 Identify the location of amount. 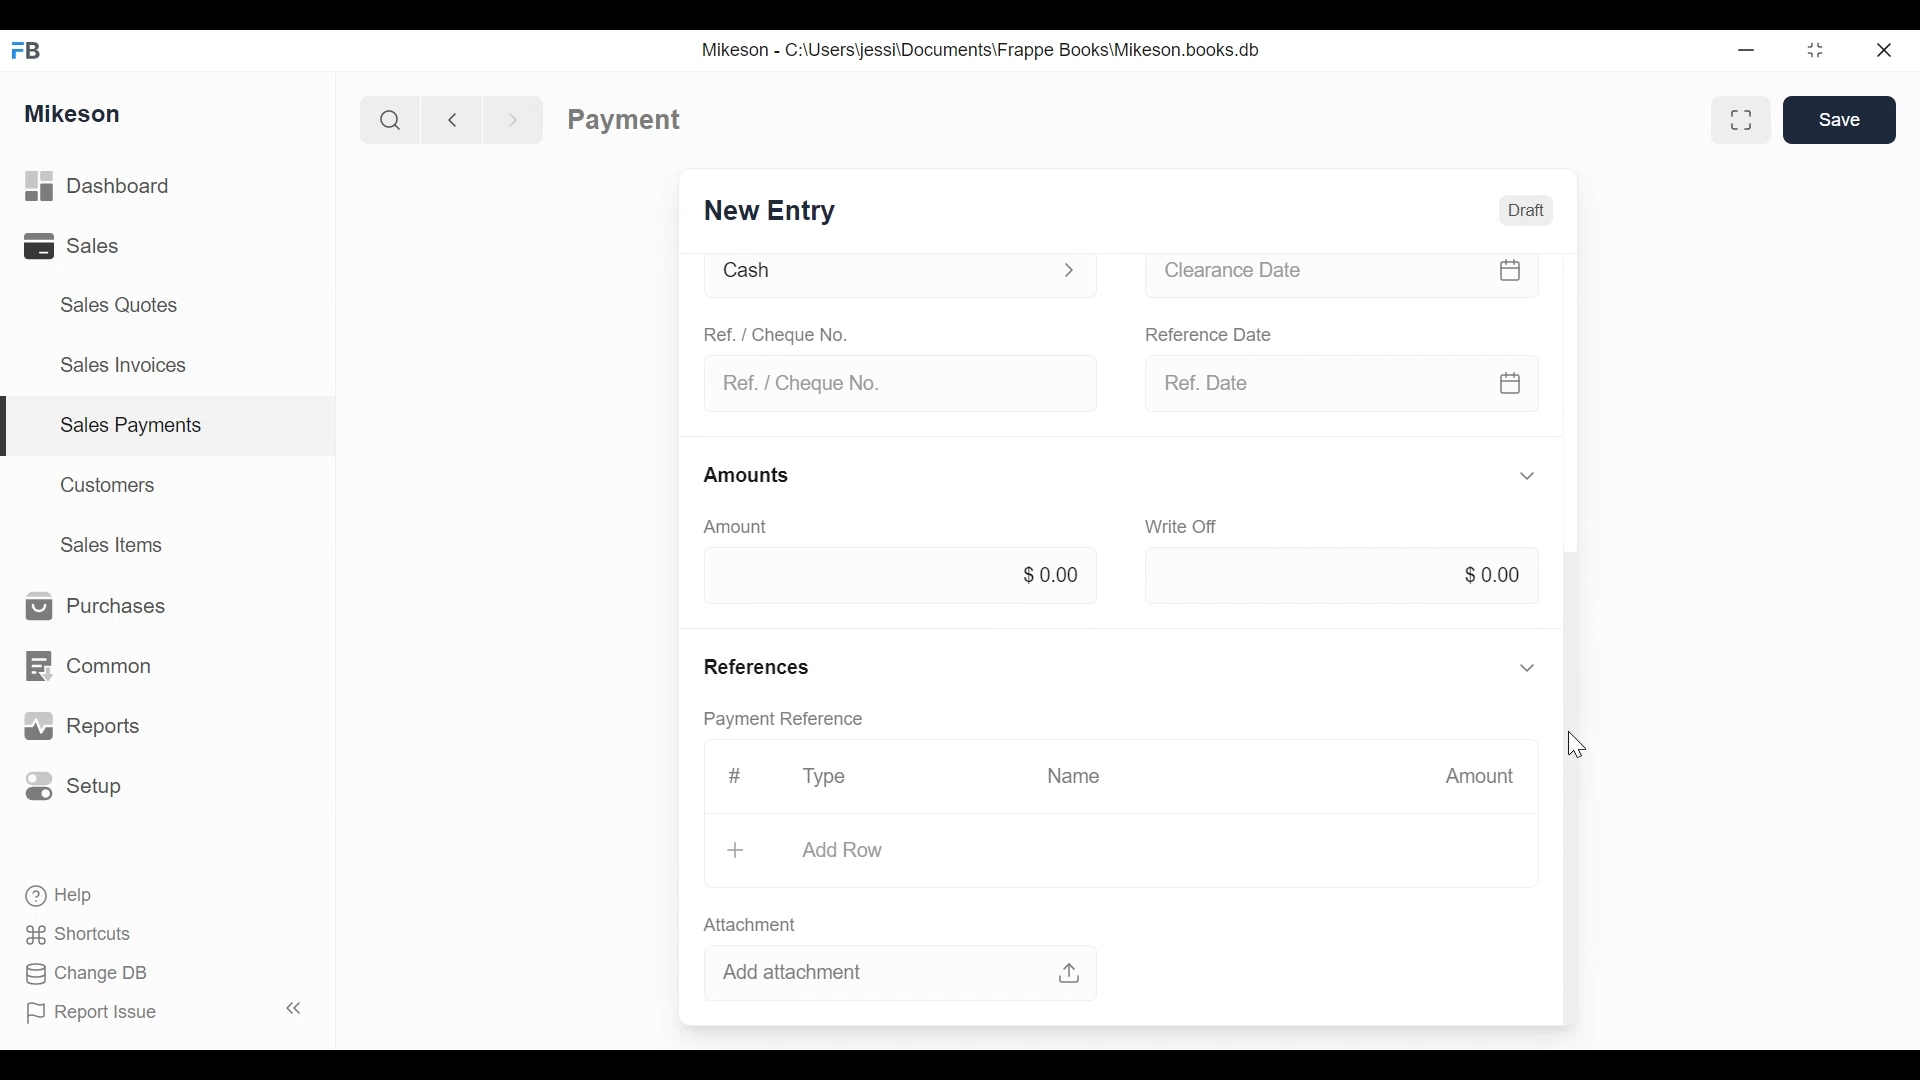
(1480, 776).